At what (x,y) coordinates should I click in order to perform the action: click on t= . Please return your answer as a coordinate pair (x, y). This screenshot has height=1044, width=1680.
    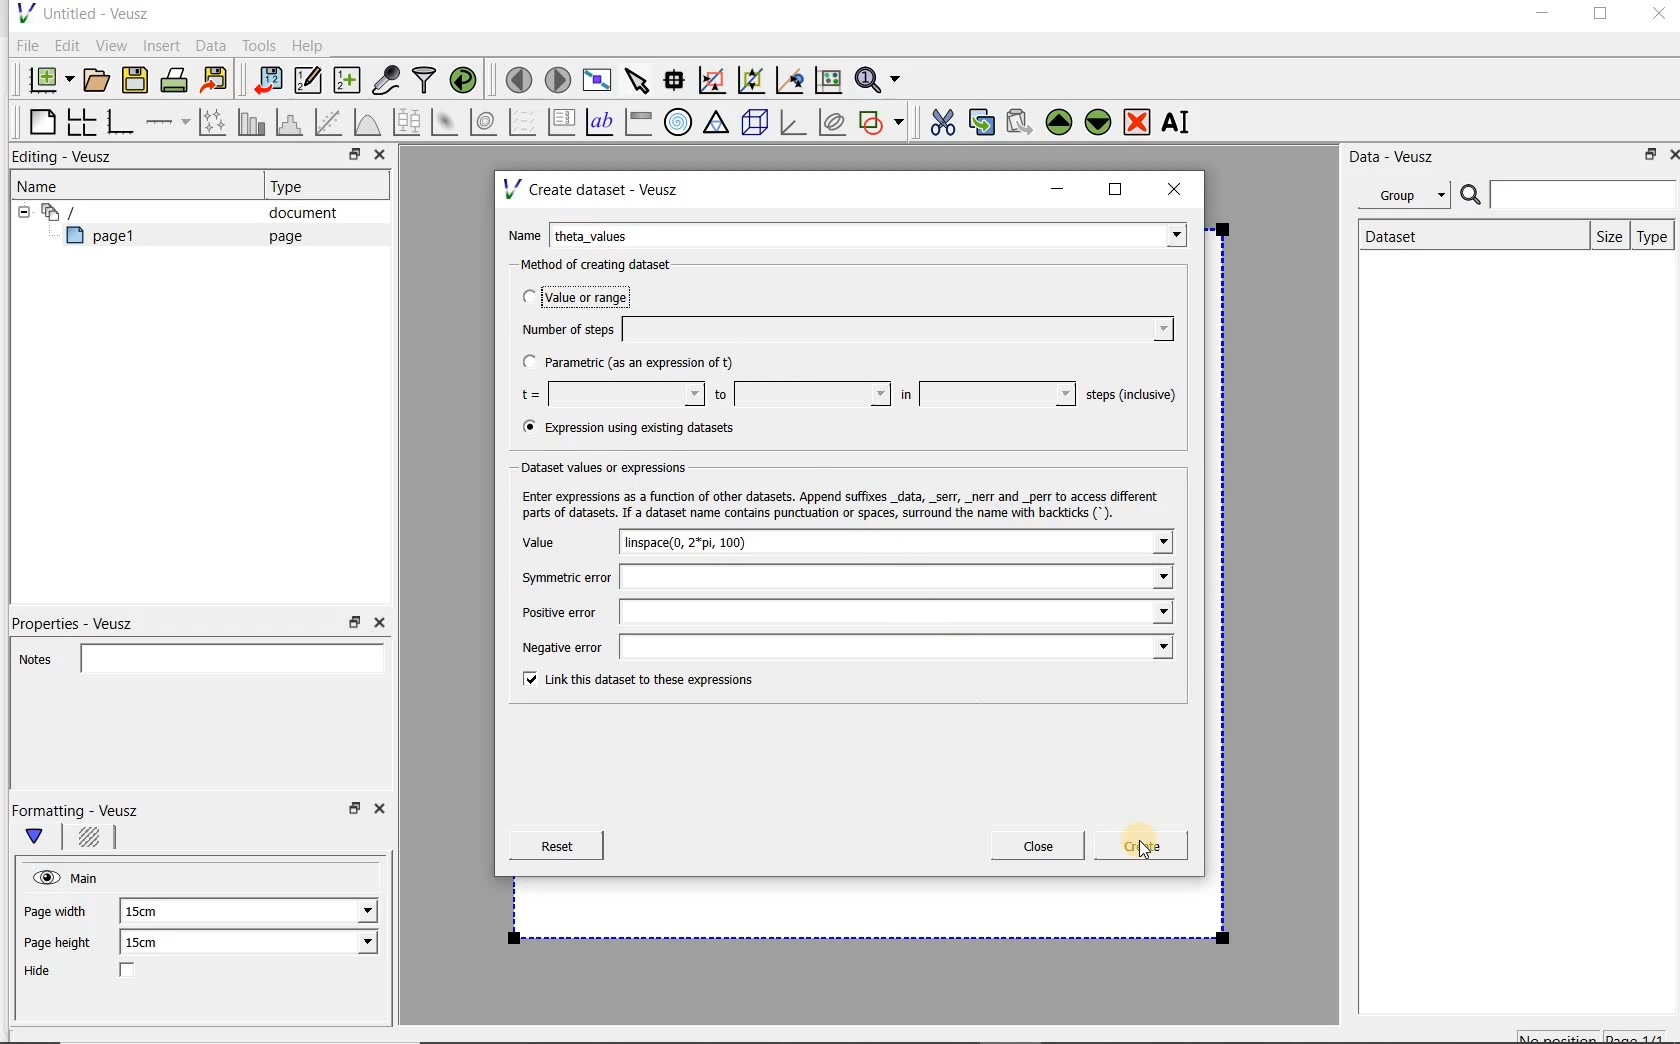
    Looking at the image, I should click on (608, 395).